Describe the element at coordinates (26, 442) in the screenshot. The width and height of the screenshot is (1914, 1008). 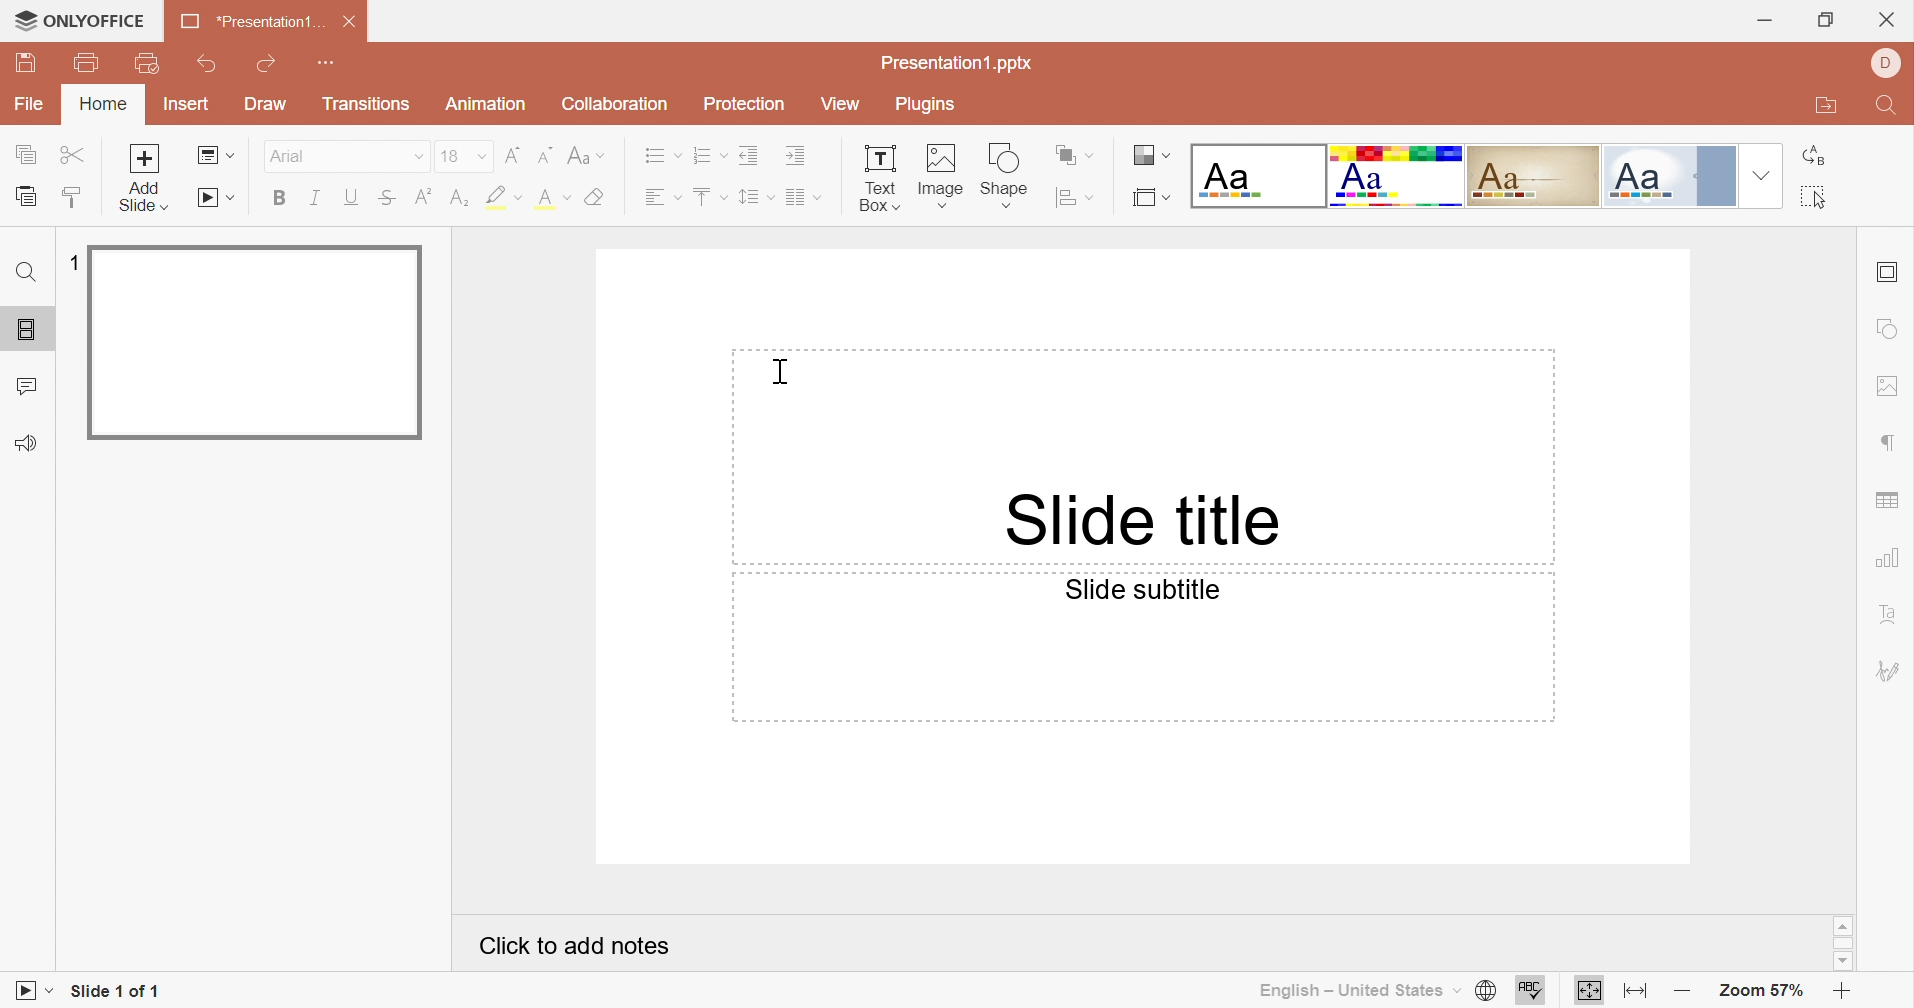
I see `Feedback and Support` at that location.